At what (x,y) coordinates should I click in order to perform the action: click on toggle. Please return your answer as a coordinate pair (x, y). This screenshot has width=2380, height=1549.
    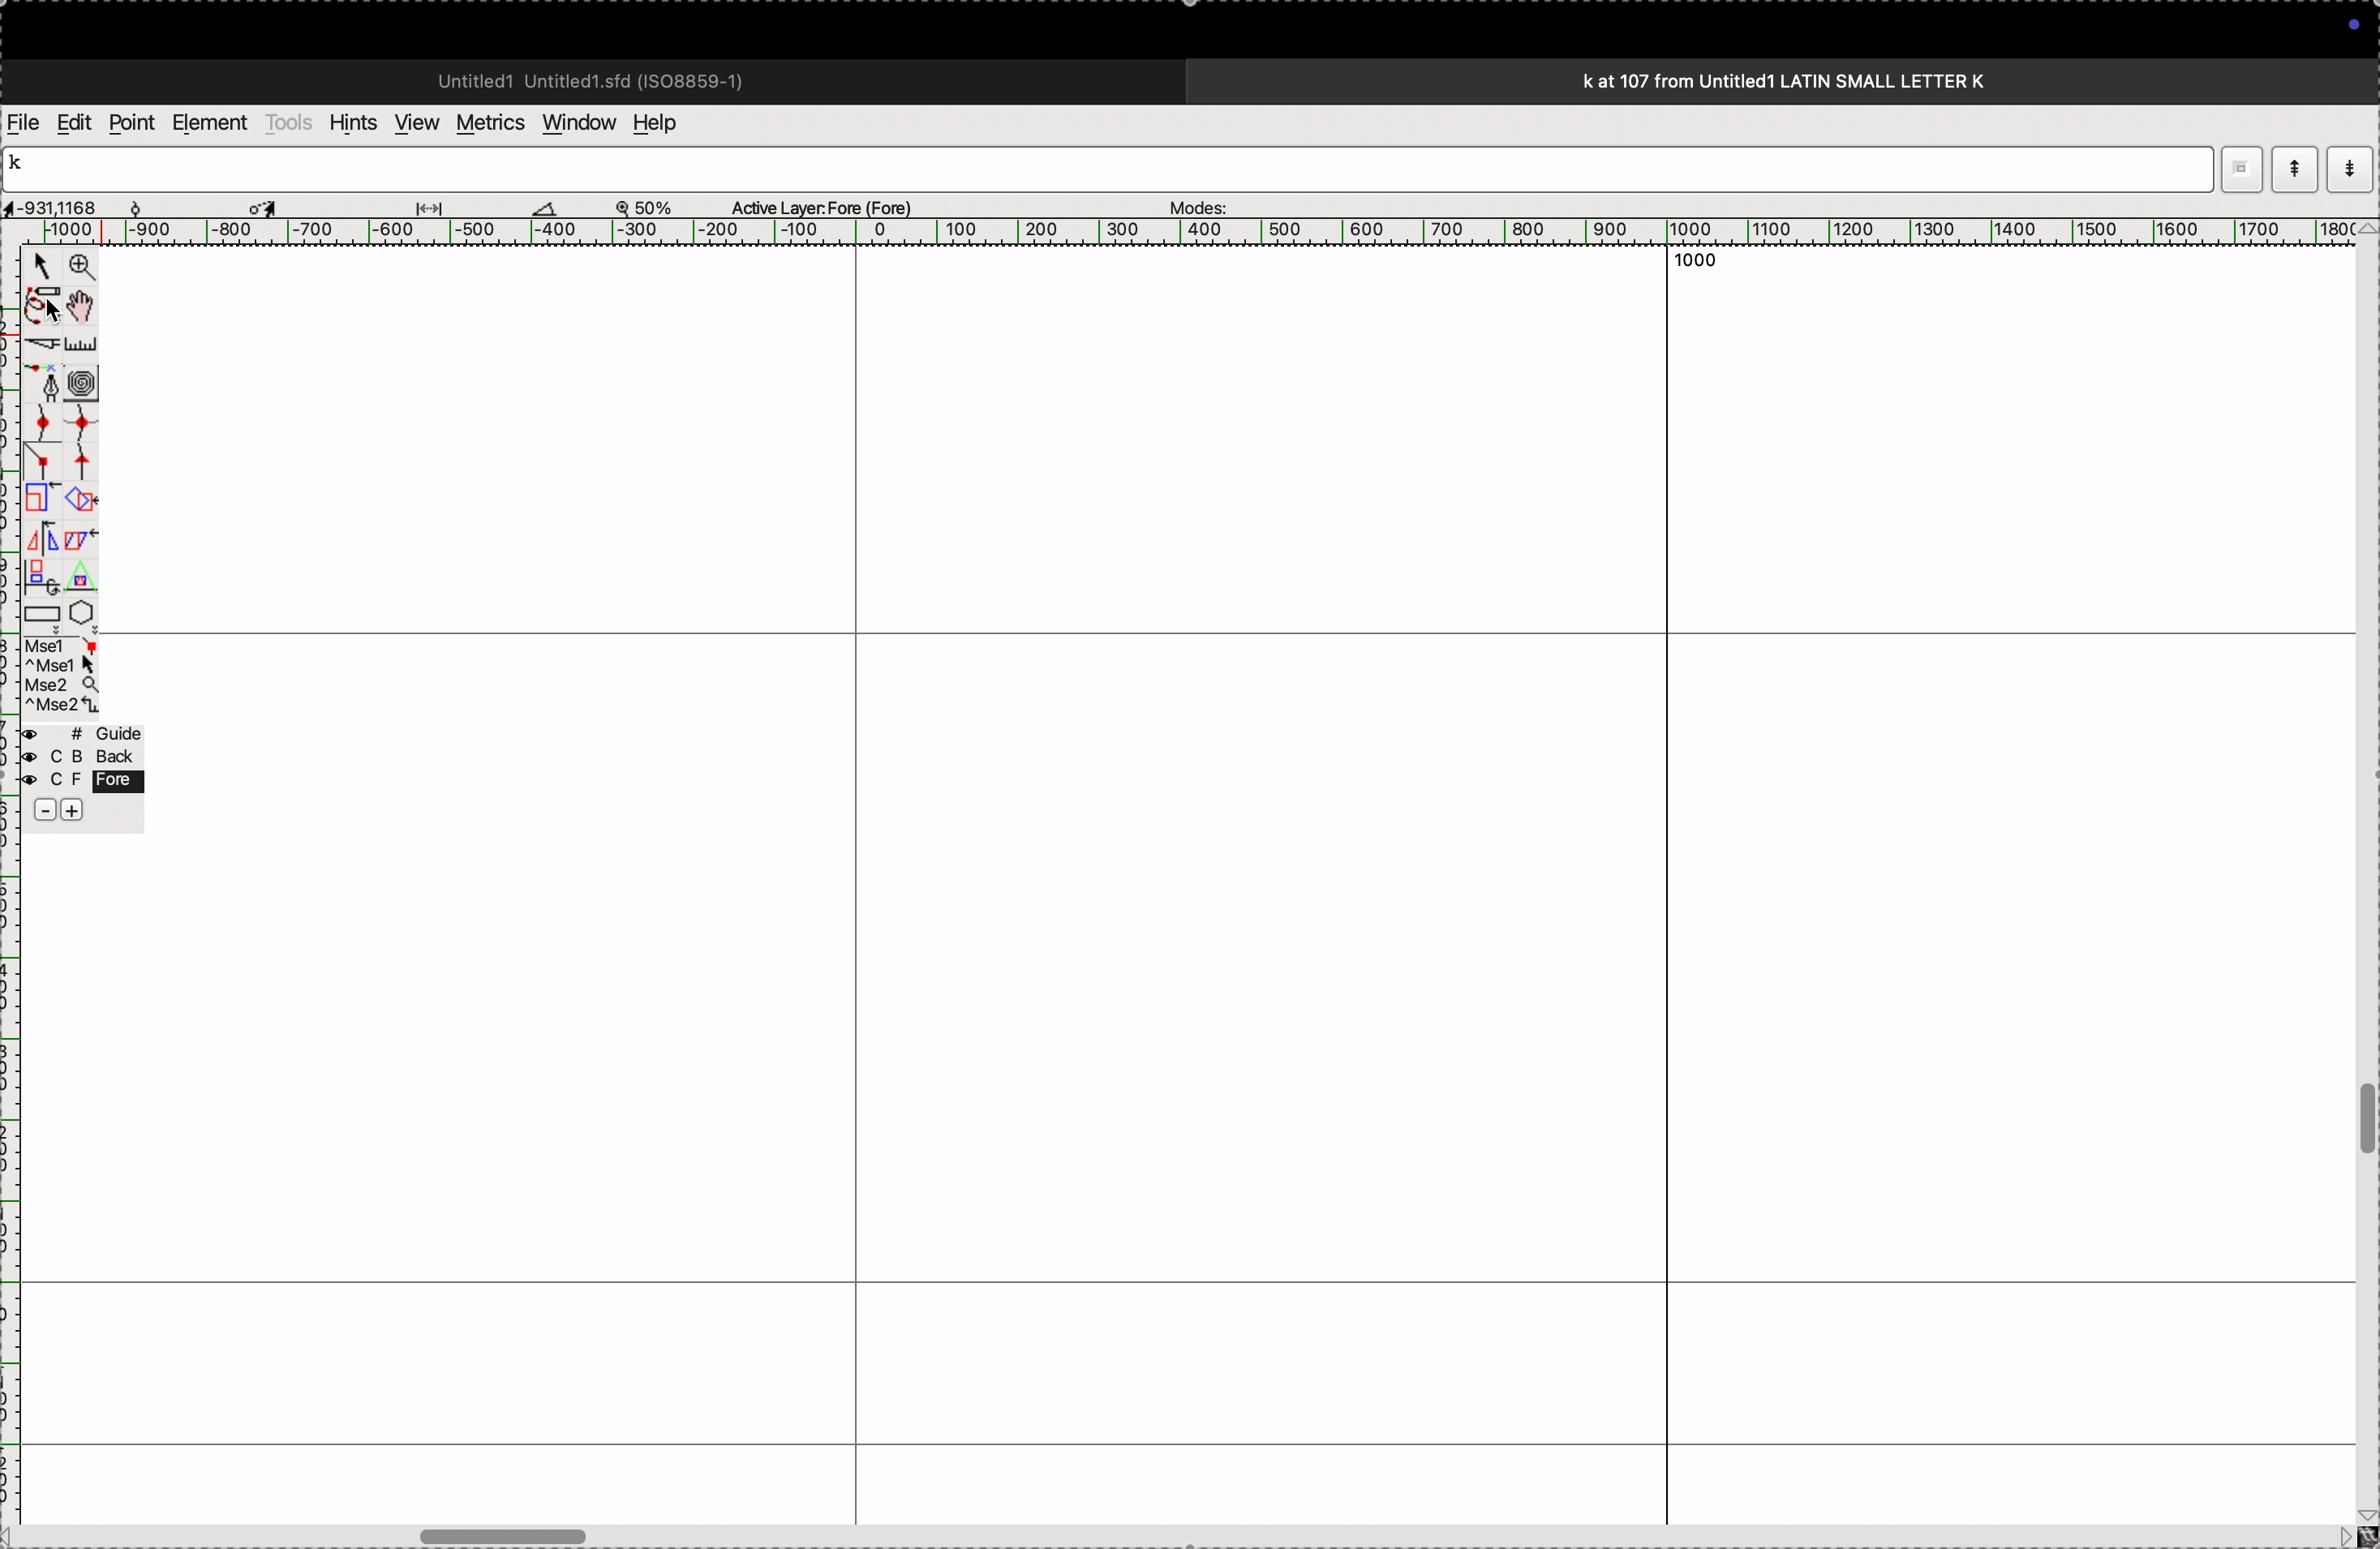
    Looking at the image, I should click on (87, 306).